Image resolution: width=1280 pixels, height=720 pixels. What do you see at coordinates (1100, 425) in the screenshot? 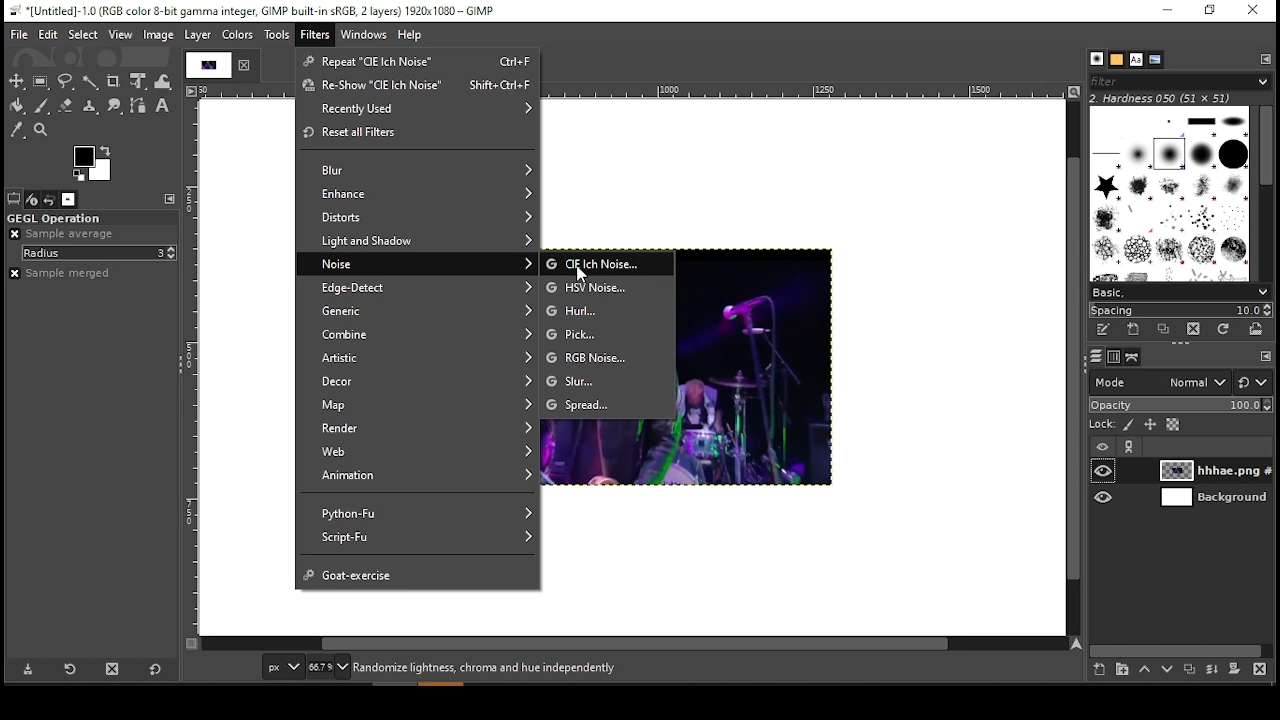
I see `lock` at bounding box center [1100, 425].